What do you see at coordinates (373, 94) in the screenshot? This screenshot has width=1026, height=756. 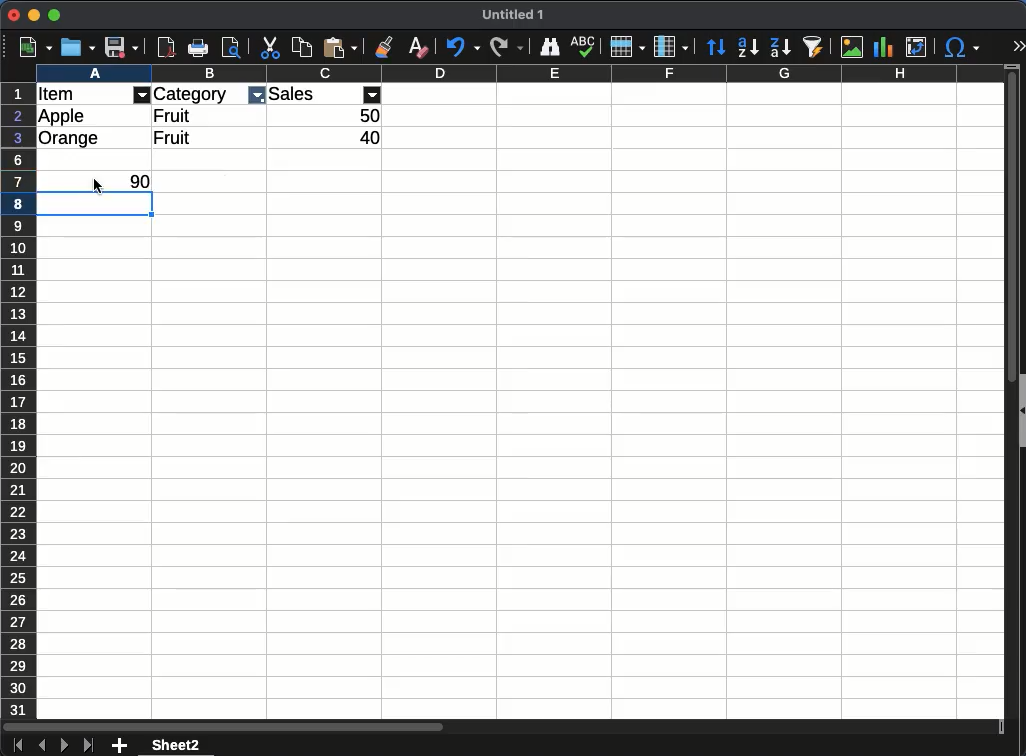 I see `filter` at bounding box center [373, 94].